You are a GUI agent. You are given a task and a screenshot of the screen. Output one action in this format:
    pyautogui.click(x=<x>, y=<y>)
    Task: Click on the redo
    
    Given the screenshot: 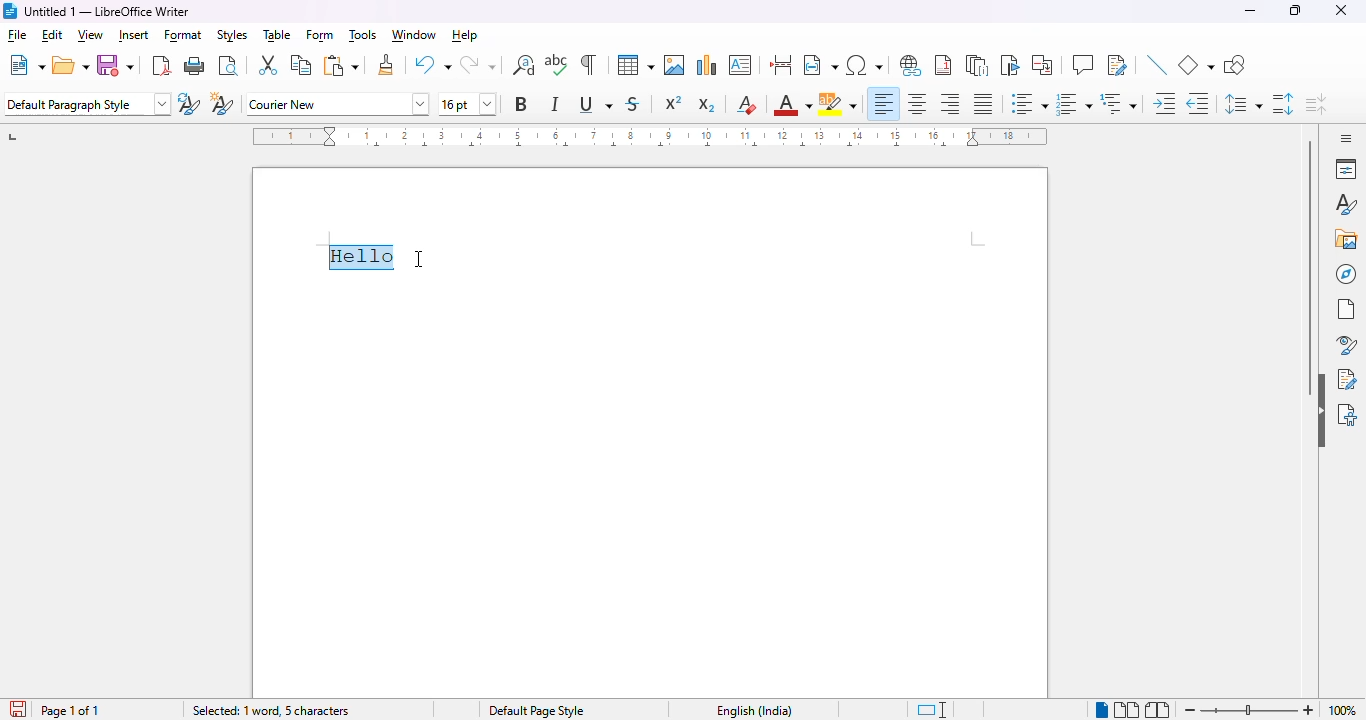 What is the action you would take?
    pyautogui.click(x=478, y=65)
    